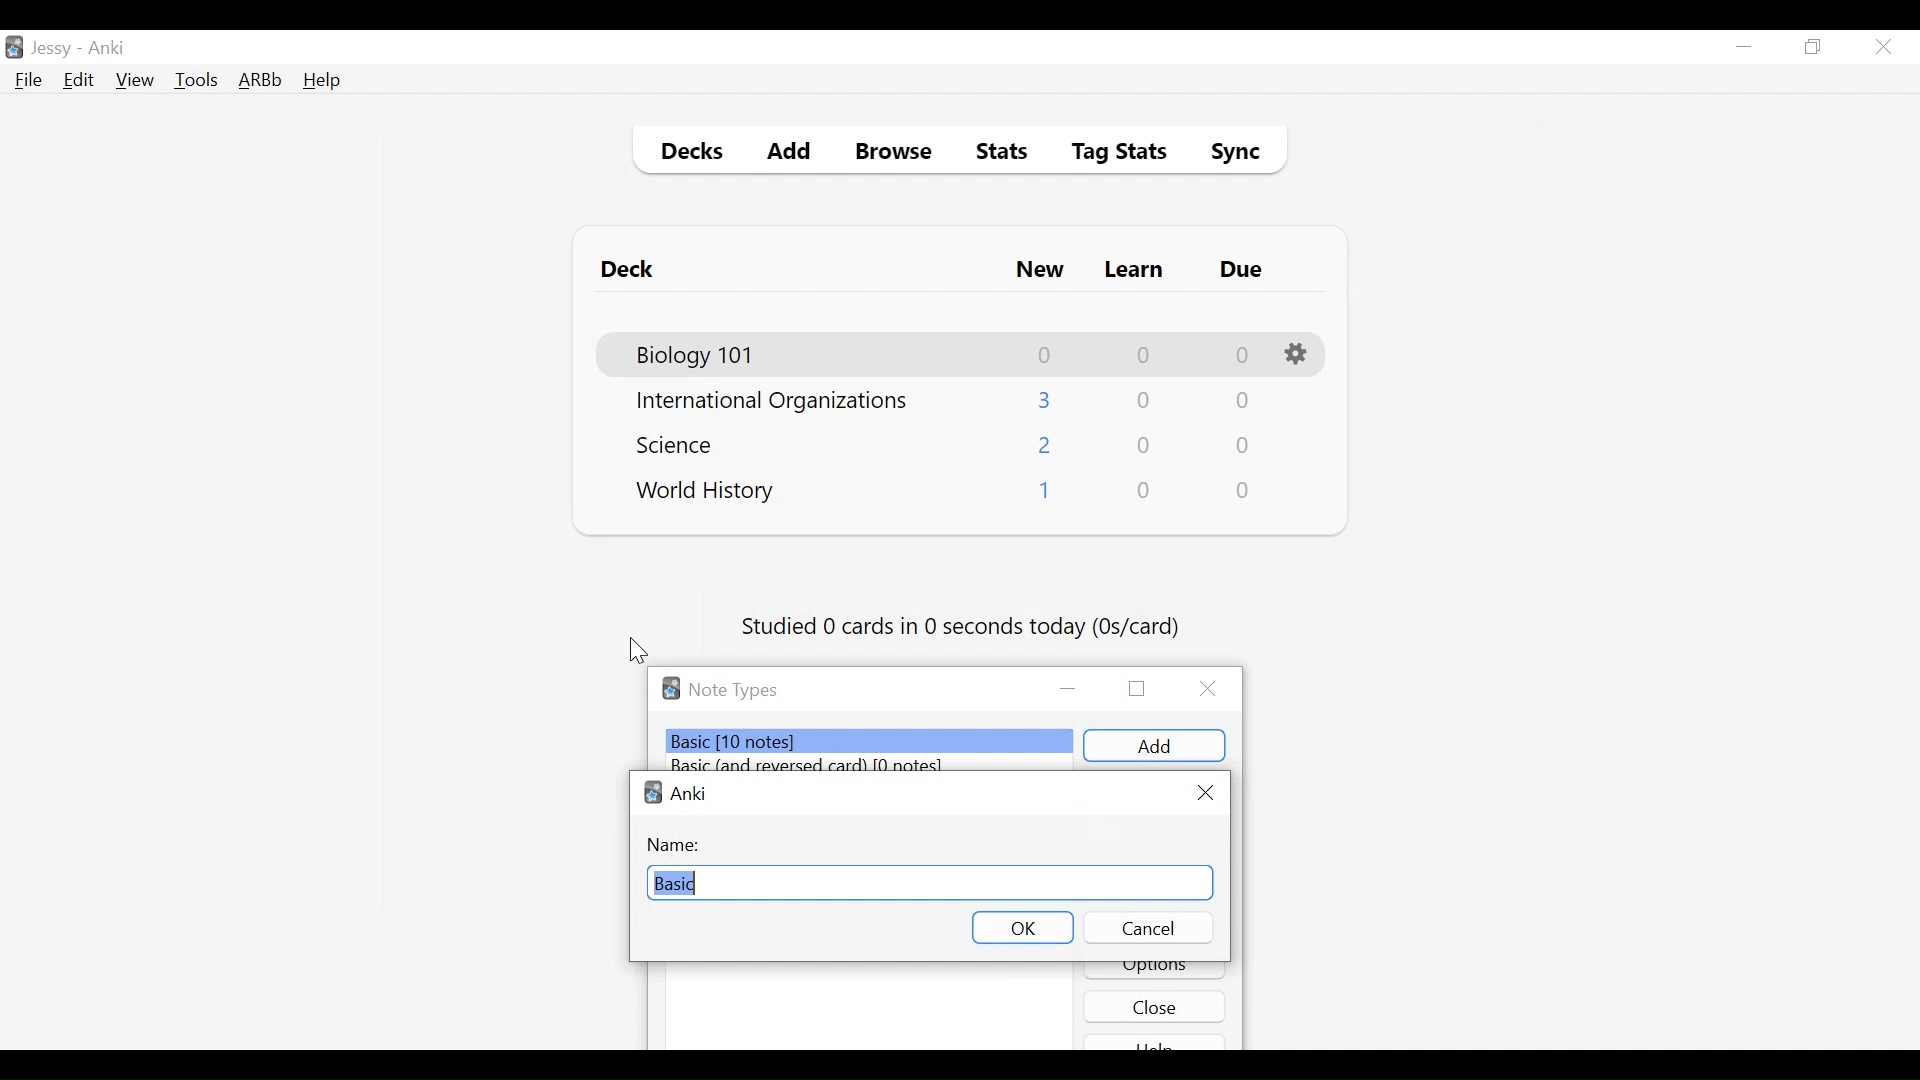 Image resolution: width=1920 pixels, height=1080 pixels. What do you see at coordinates (77, 82) in the screenshot?
I see `Edit` at bounding box center [77, 82].